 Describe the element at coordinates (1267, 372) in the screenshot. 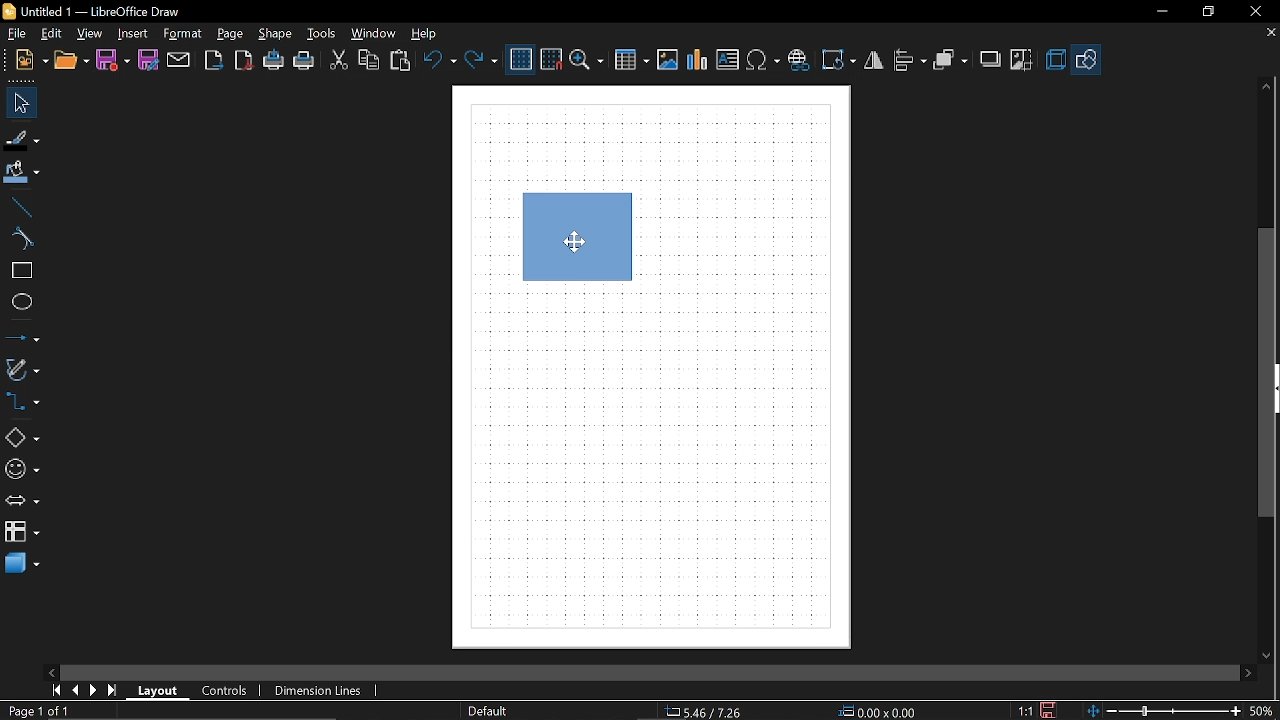

I see `Vertical scrollbar` at that location.